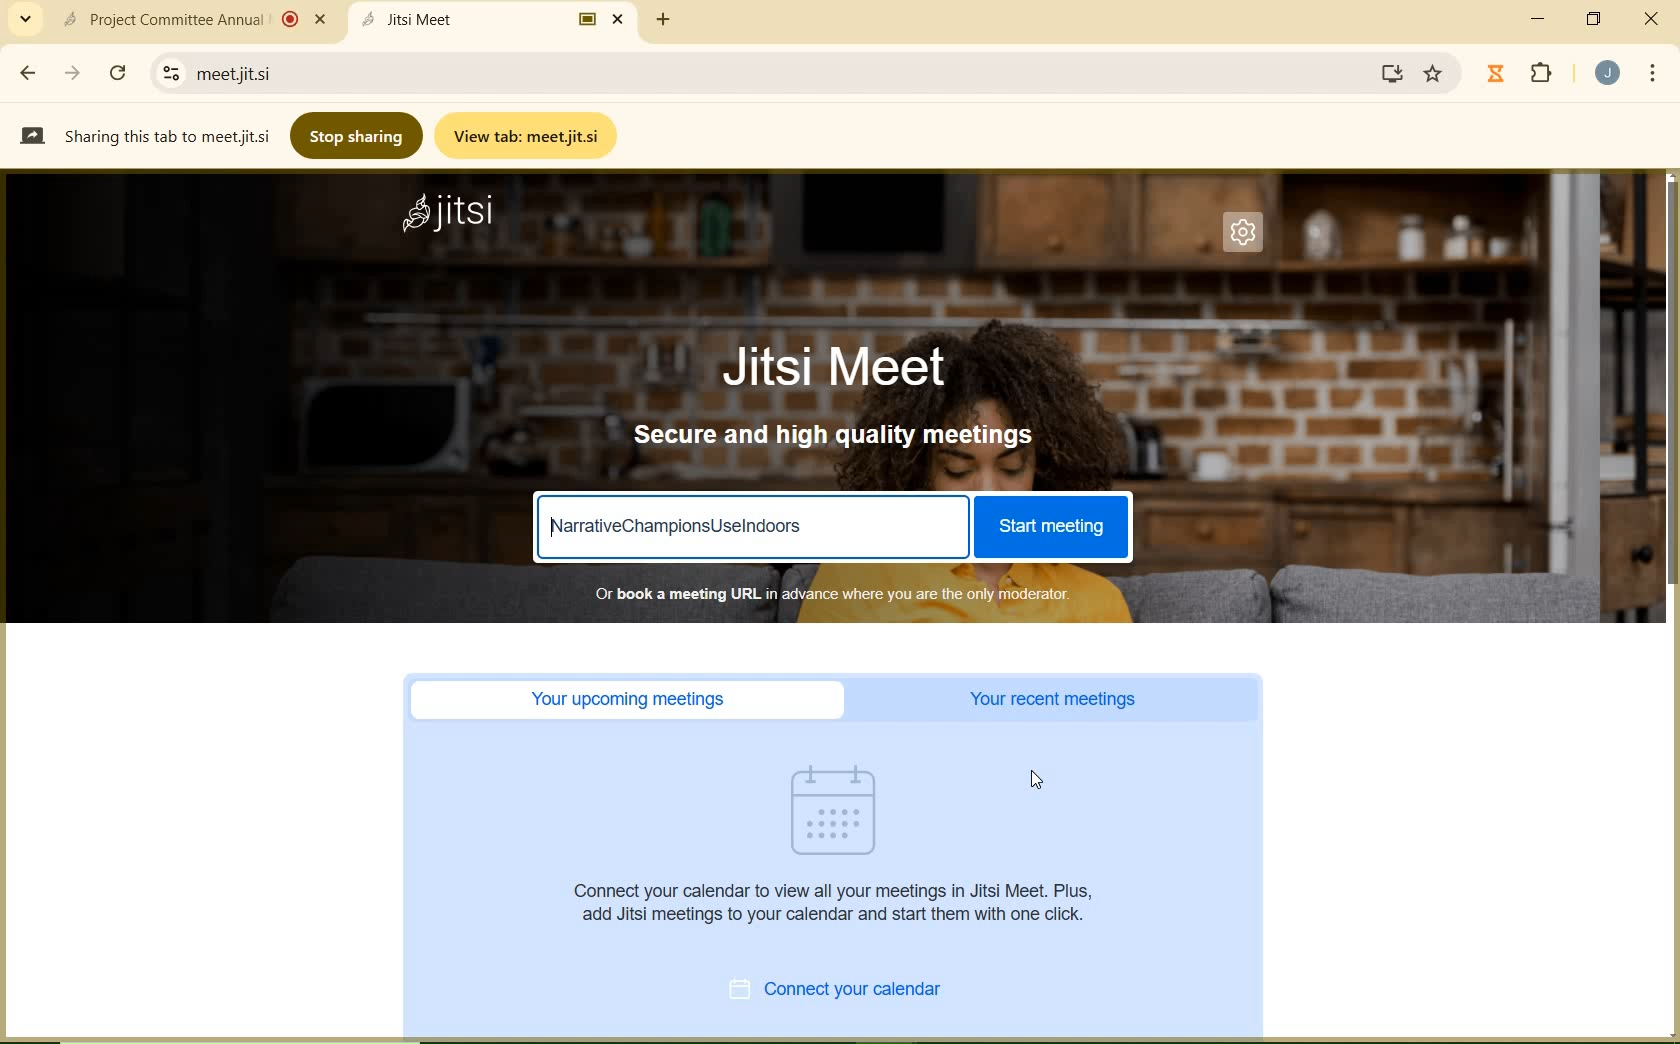 Image resolution: width=1680 pixels, height=1044 pixels. What do you see at coordinates (28, 21) in the screenshot?
I see `search tabs` at bounding box center [28, 21].